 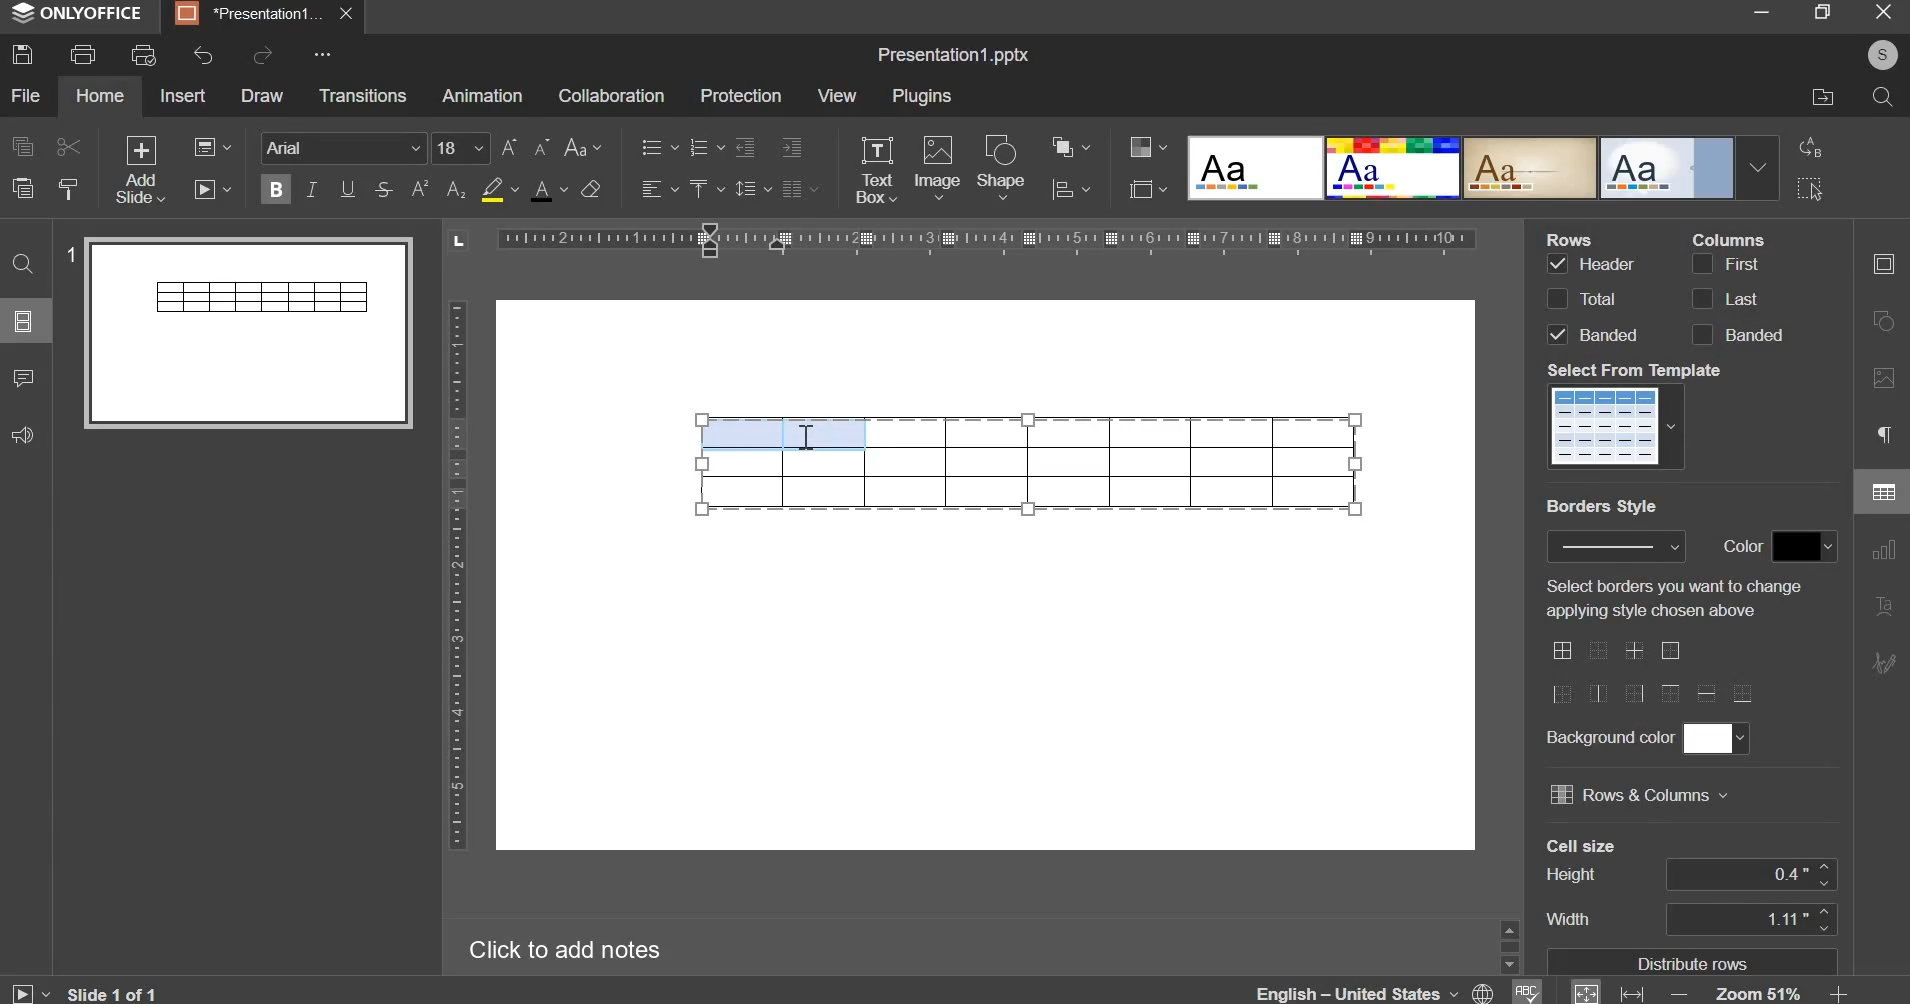 I want to click on change case, so click(x=582, y=148).